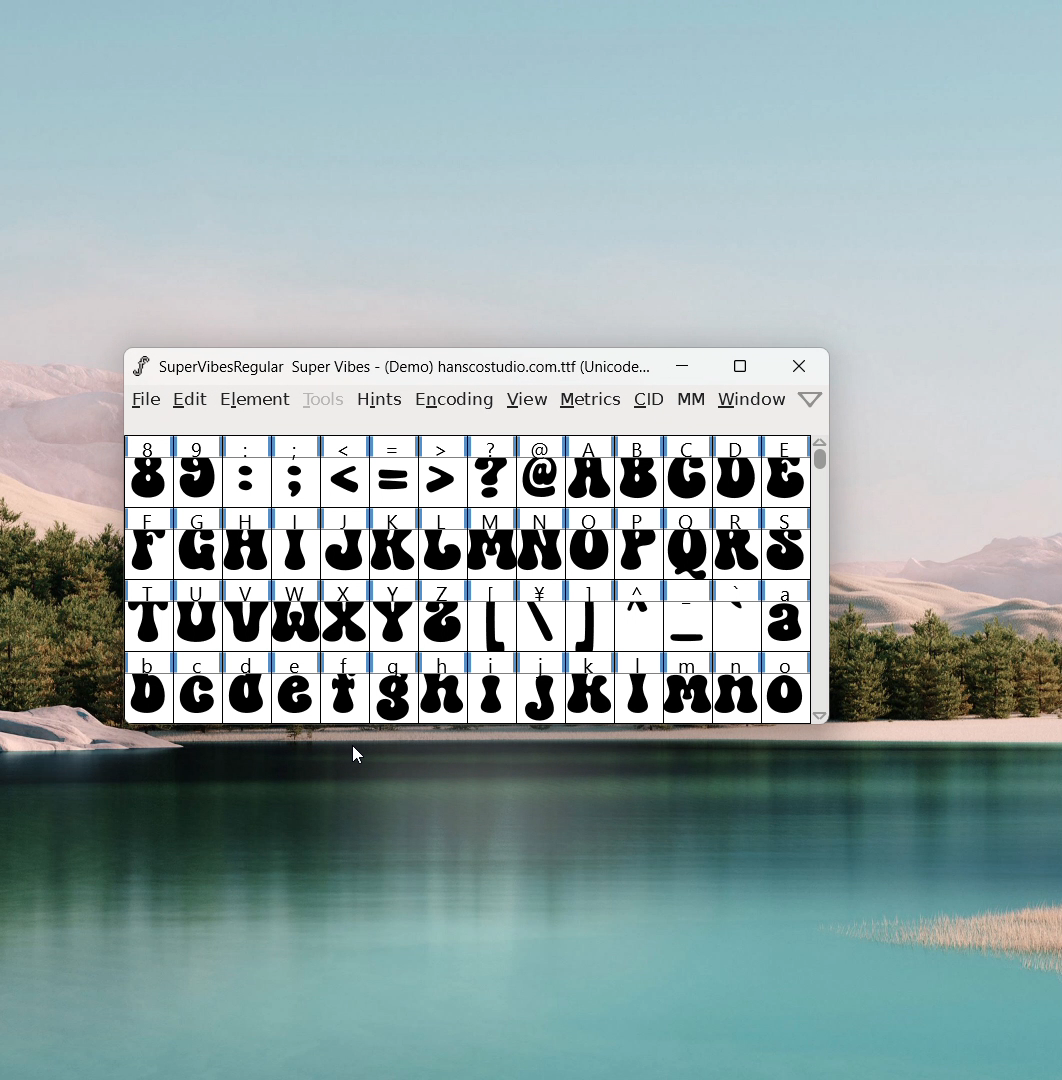  I want to click on ;, so click(297, 472).